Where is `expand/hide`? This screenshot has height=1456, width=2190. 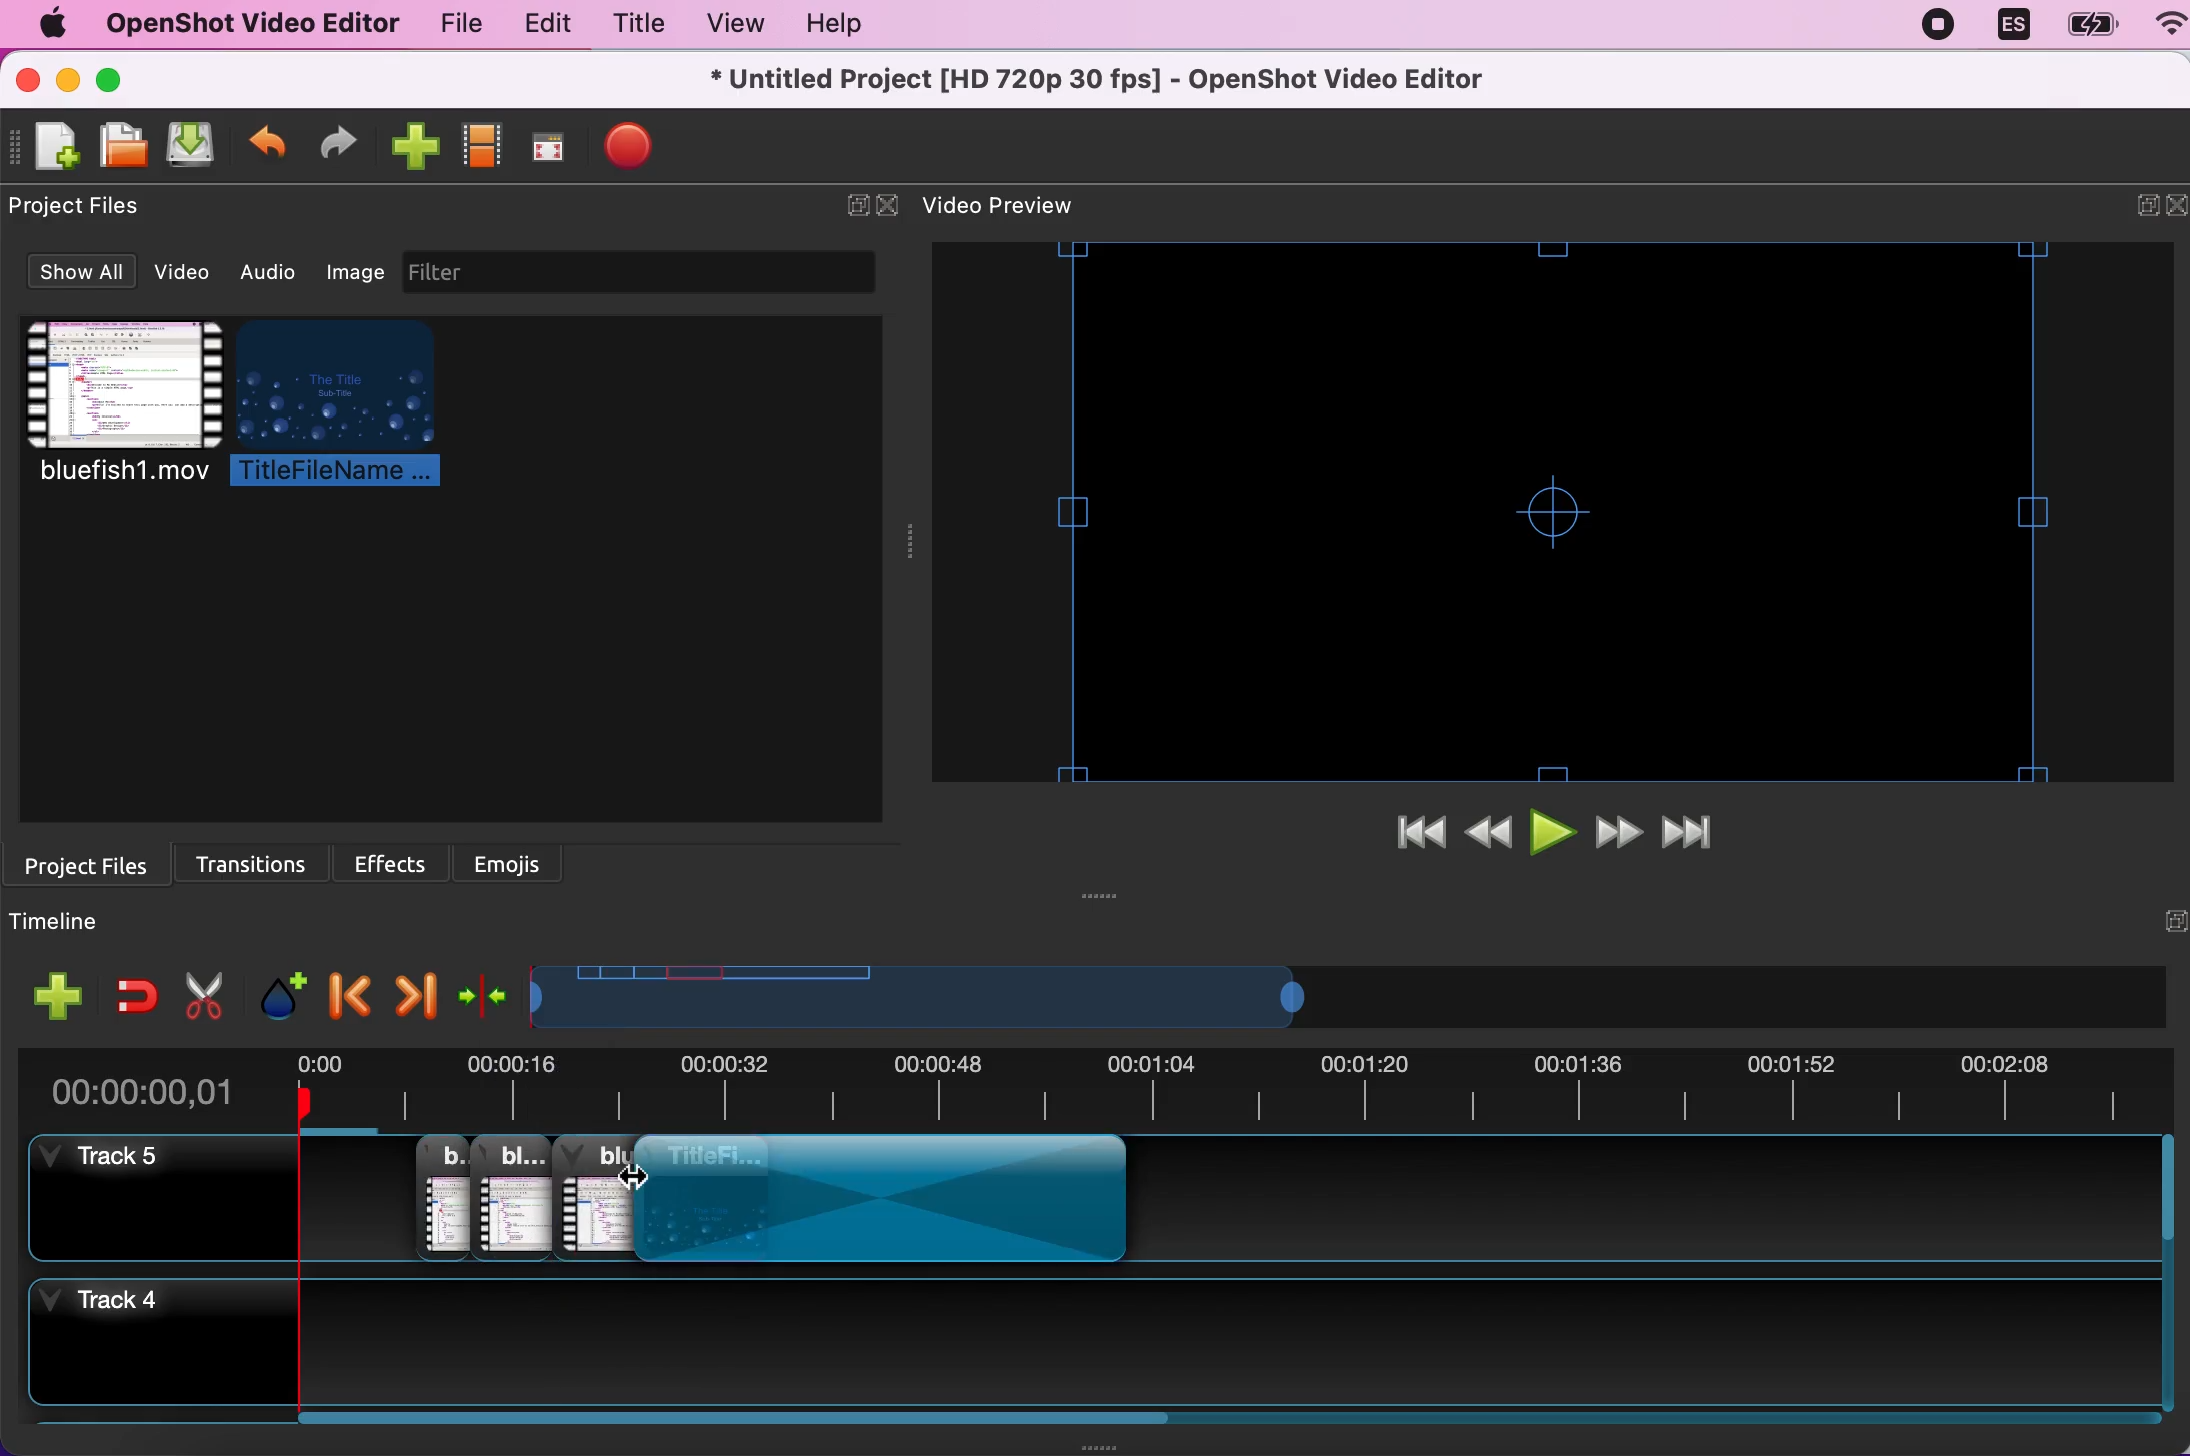
expand/hide is located at coordinates (2133, 209).